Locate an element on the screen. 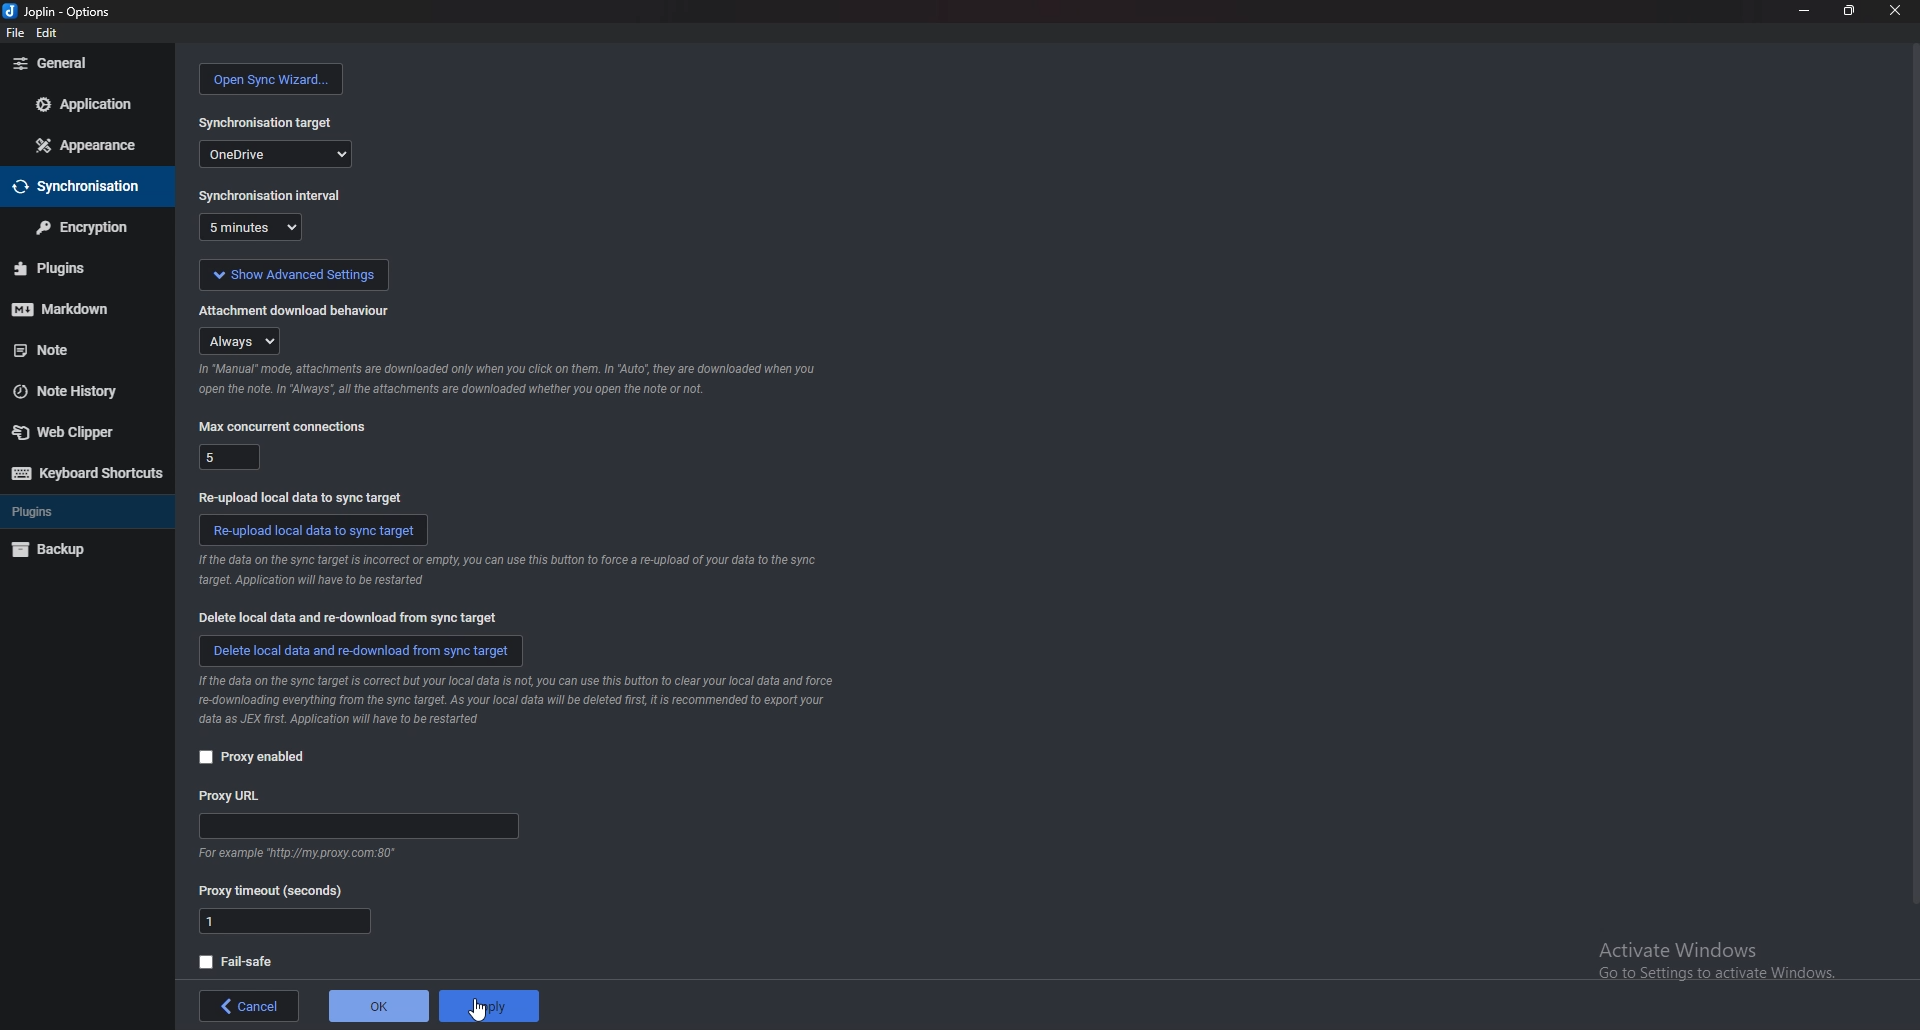  web clipper is located at coordinates (80, 432).